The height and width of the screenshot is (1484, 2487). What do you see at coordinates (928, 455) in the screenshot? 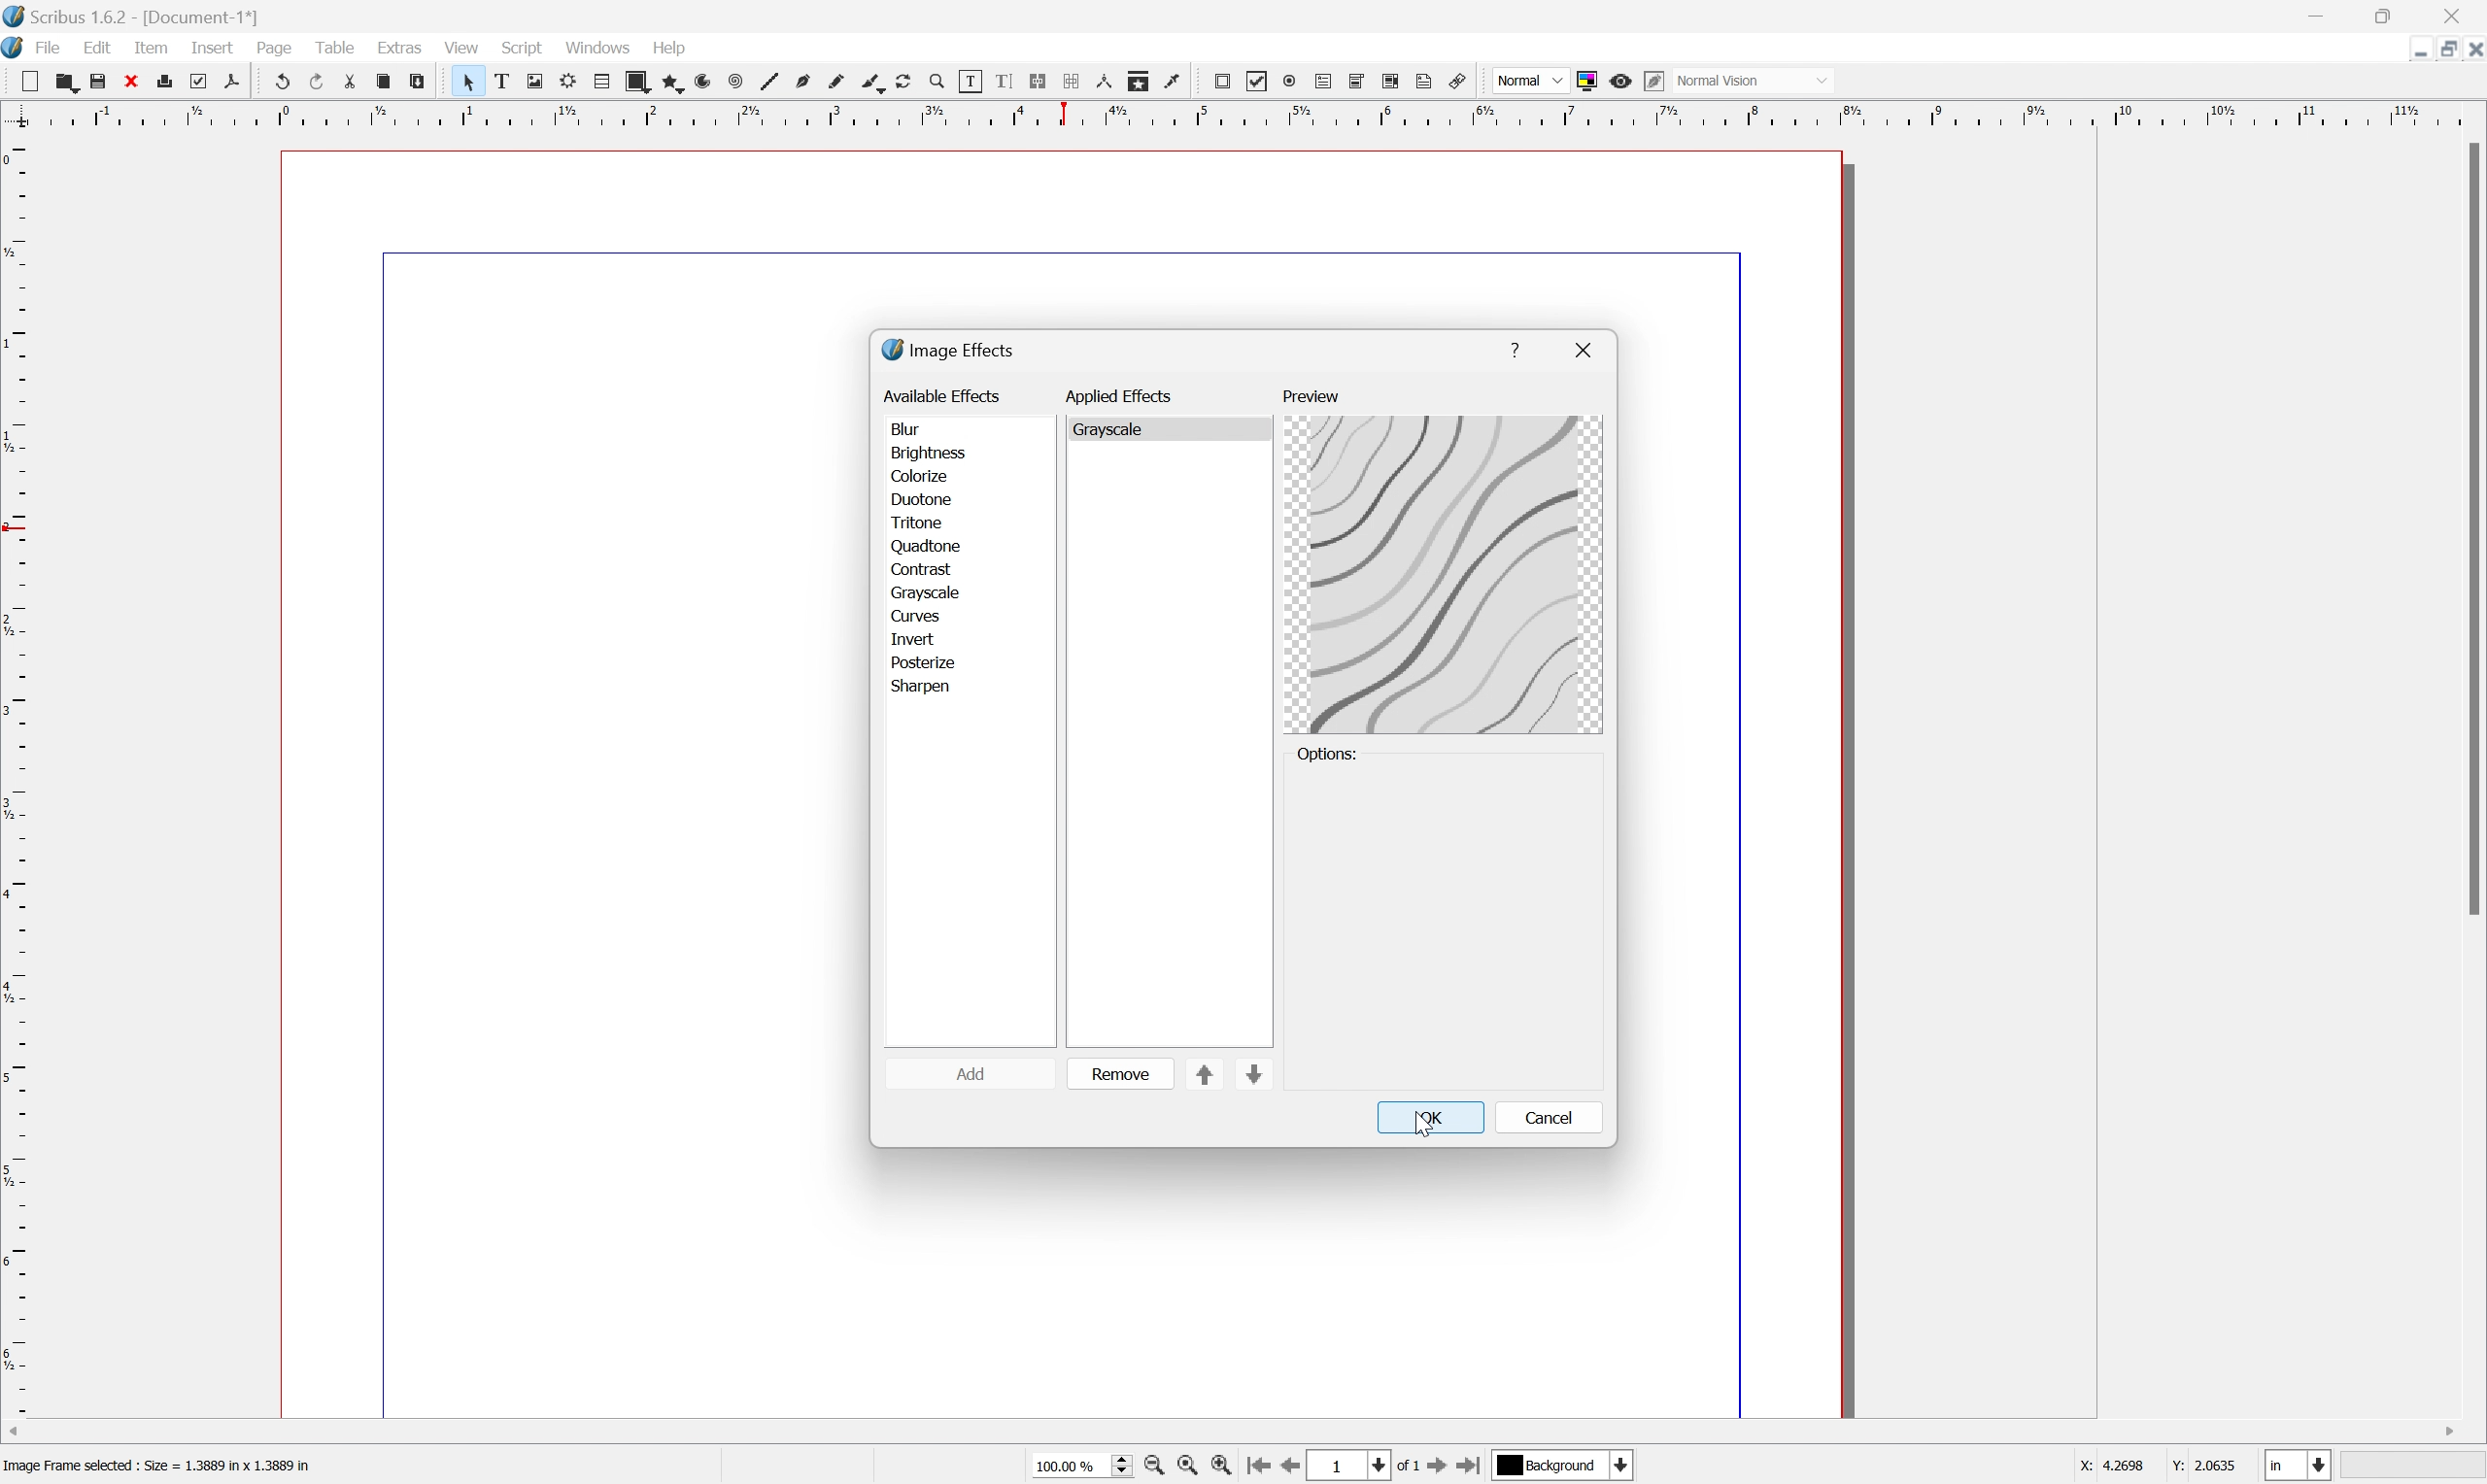
I see `brightness` at bounding box center [928, 455].